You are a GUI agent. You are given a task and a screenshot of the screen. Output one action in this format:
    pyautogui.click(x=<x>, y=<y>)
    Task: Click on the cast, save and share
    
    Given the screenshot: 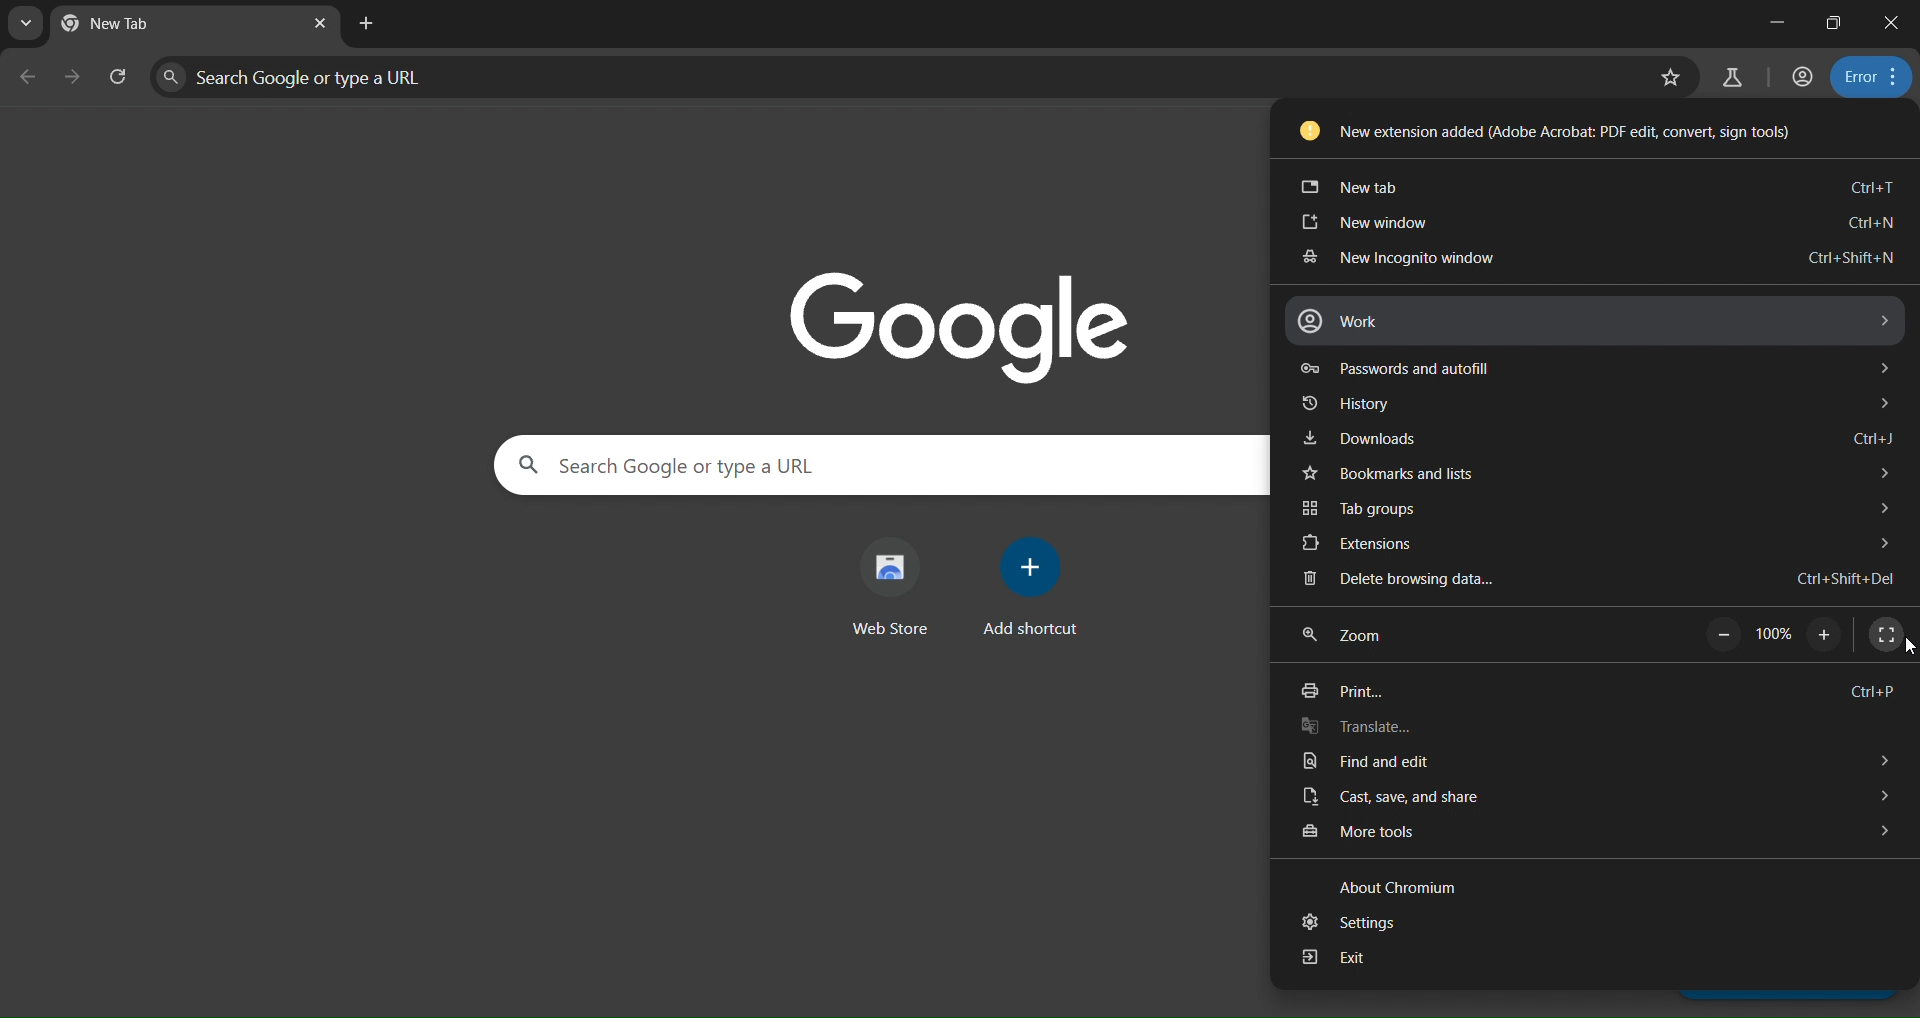 What is the action you would take?
    pyautogui.click(x=1584, y=798)
    